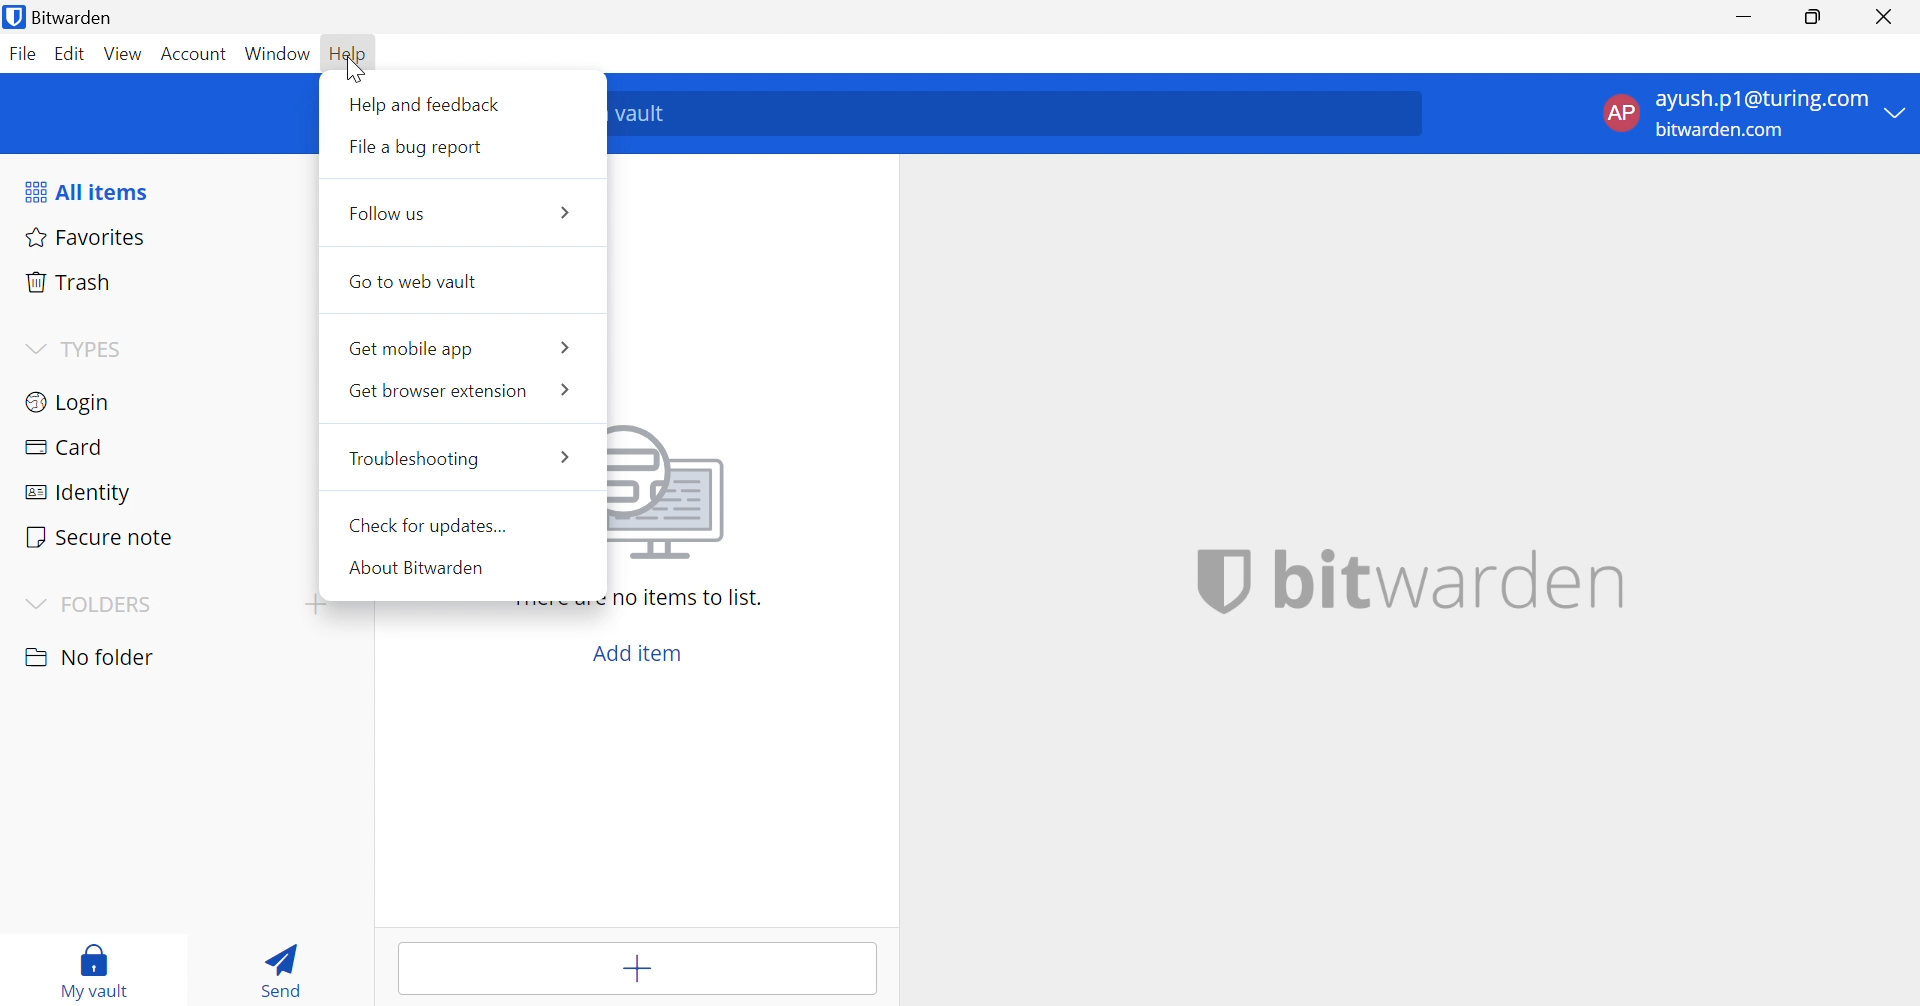 The height and width of the screenshot is (1006, 1920). What do you see at coordinates (161, 538) in the screenshot?
I see `Secure note` at bounding box center [161, 538].